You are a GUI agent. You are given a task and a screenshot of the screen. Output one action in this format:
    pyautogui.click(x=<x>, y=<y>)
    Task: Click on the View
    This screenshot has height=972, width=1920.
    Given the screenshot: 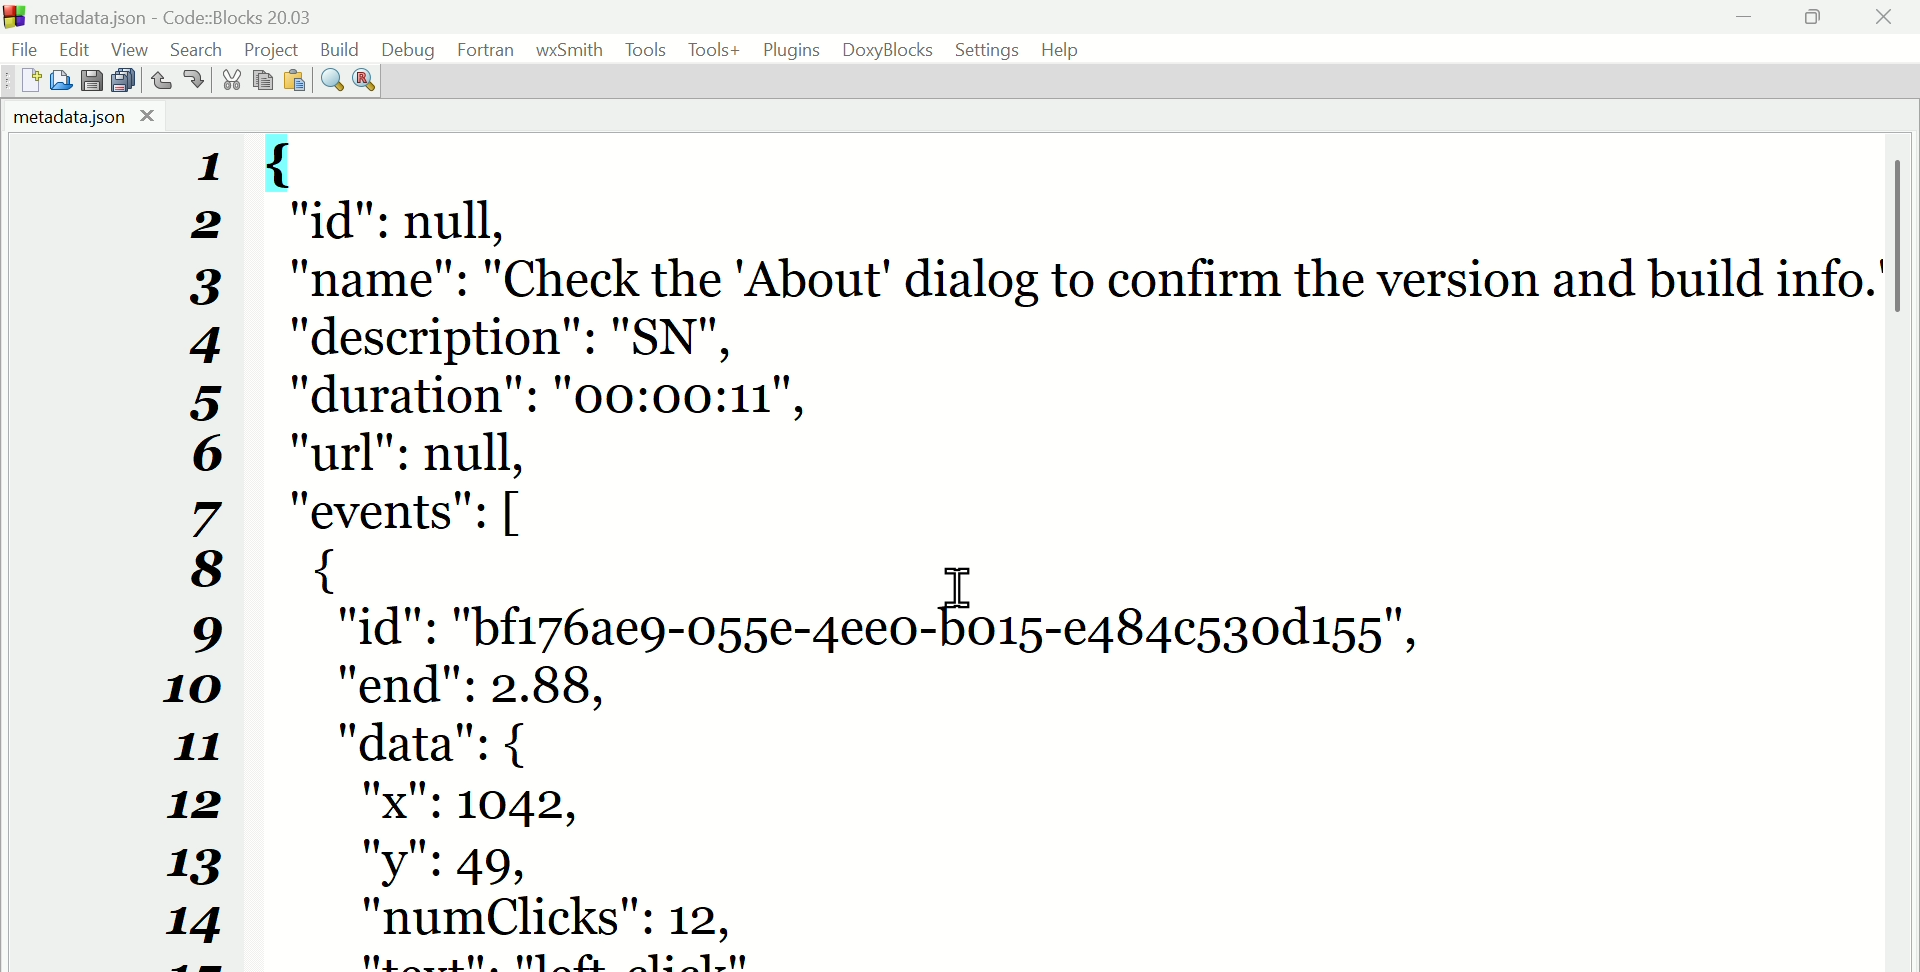 What is the action you would take?
    pyautogui.click(x=133, y=48)
    